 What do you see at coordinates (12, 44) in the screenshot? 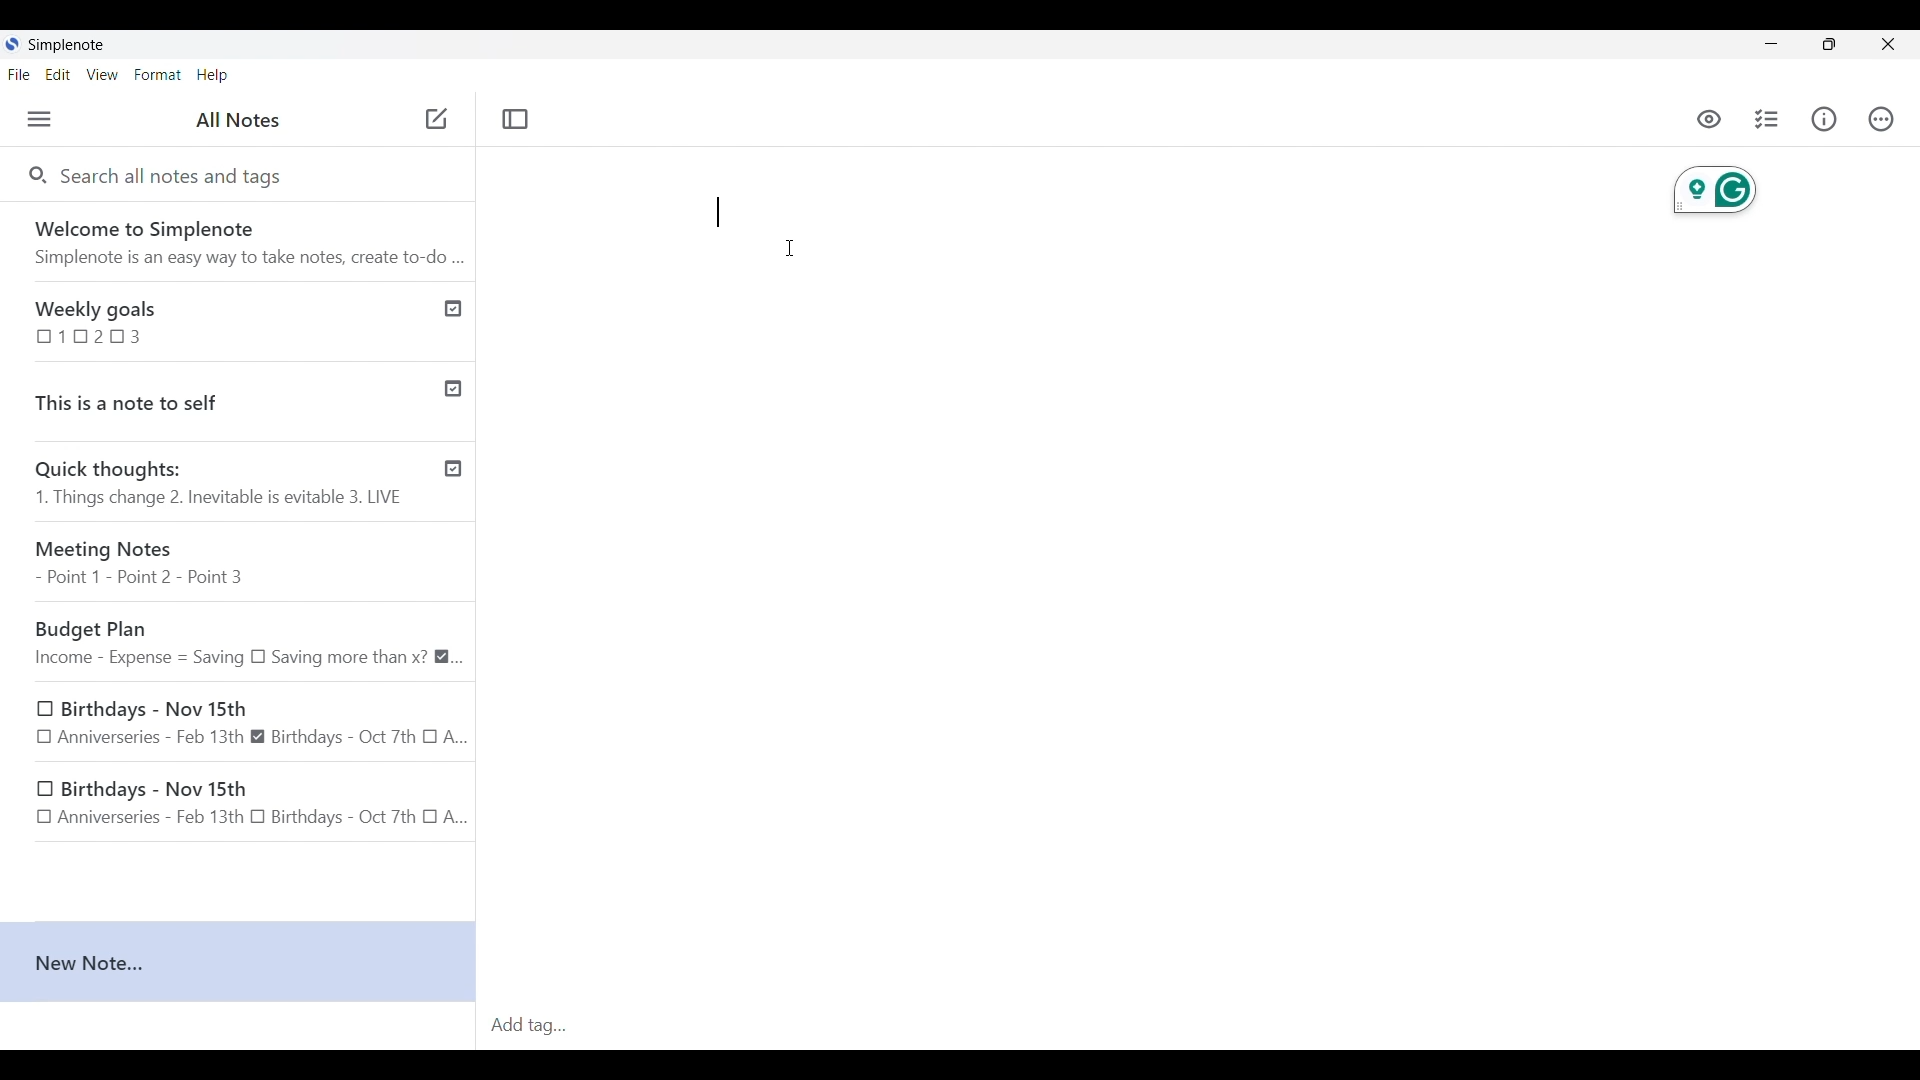
I see `Software logo` at bounding box center [12, 44].